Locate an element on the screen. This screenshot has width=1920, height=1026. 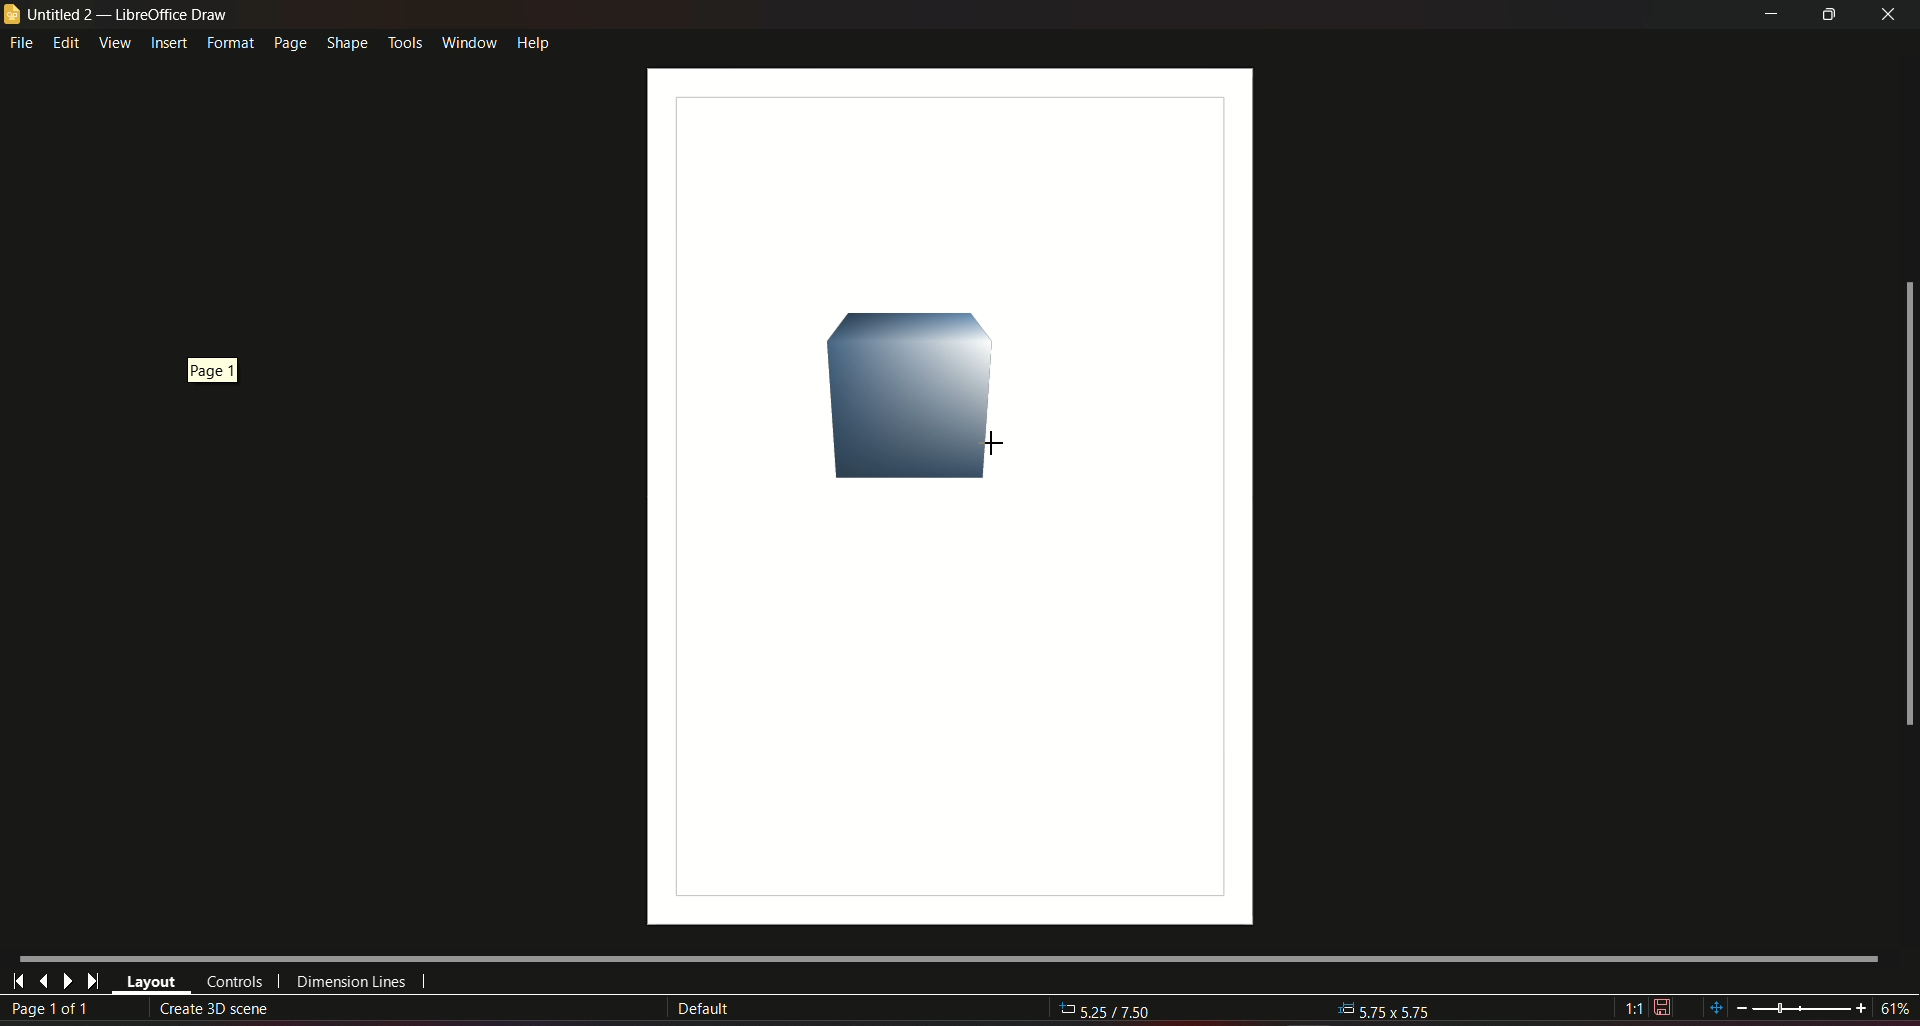
scrollbar is located at coordinates (1907, 505).